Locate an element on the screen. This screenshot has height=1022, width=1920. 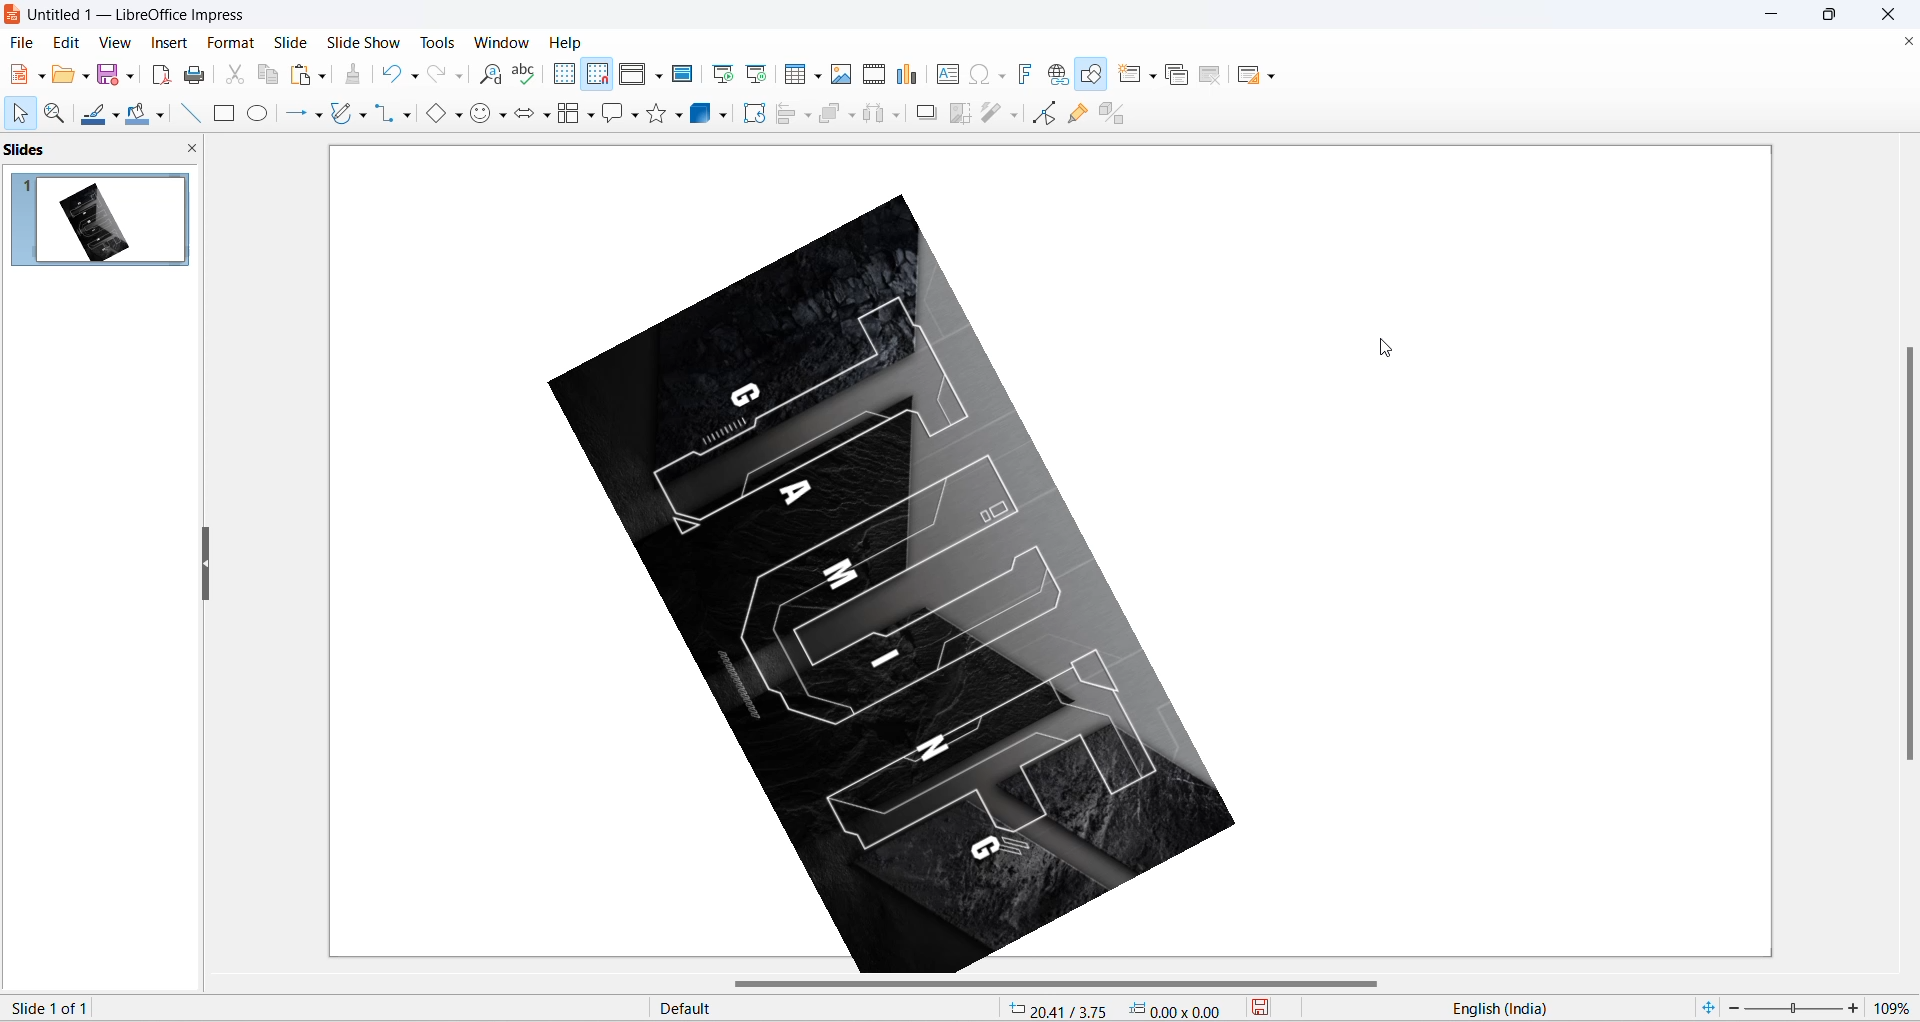
view is located at coordinates (113, 42).